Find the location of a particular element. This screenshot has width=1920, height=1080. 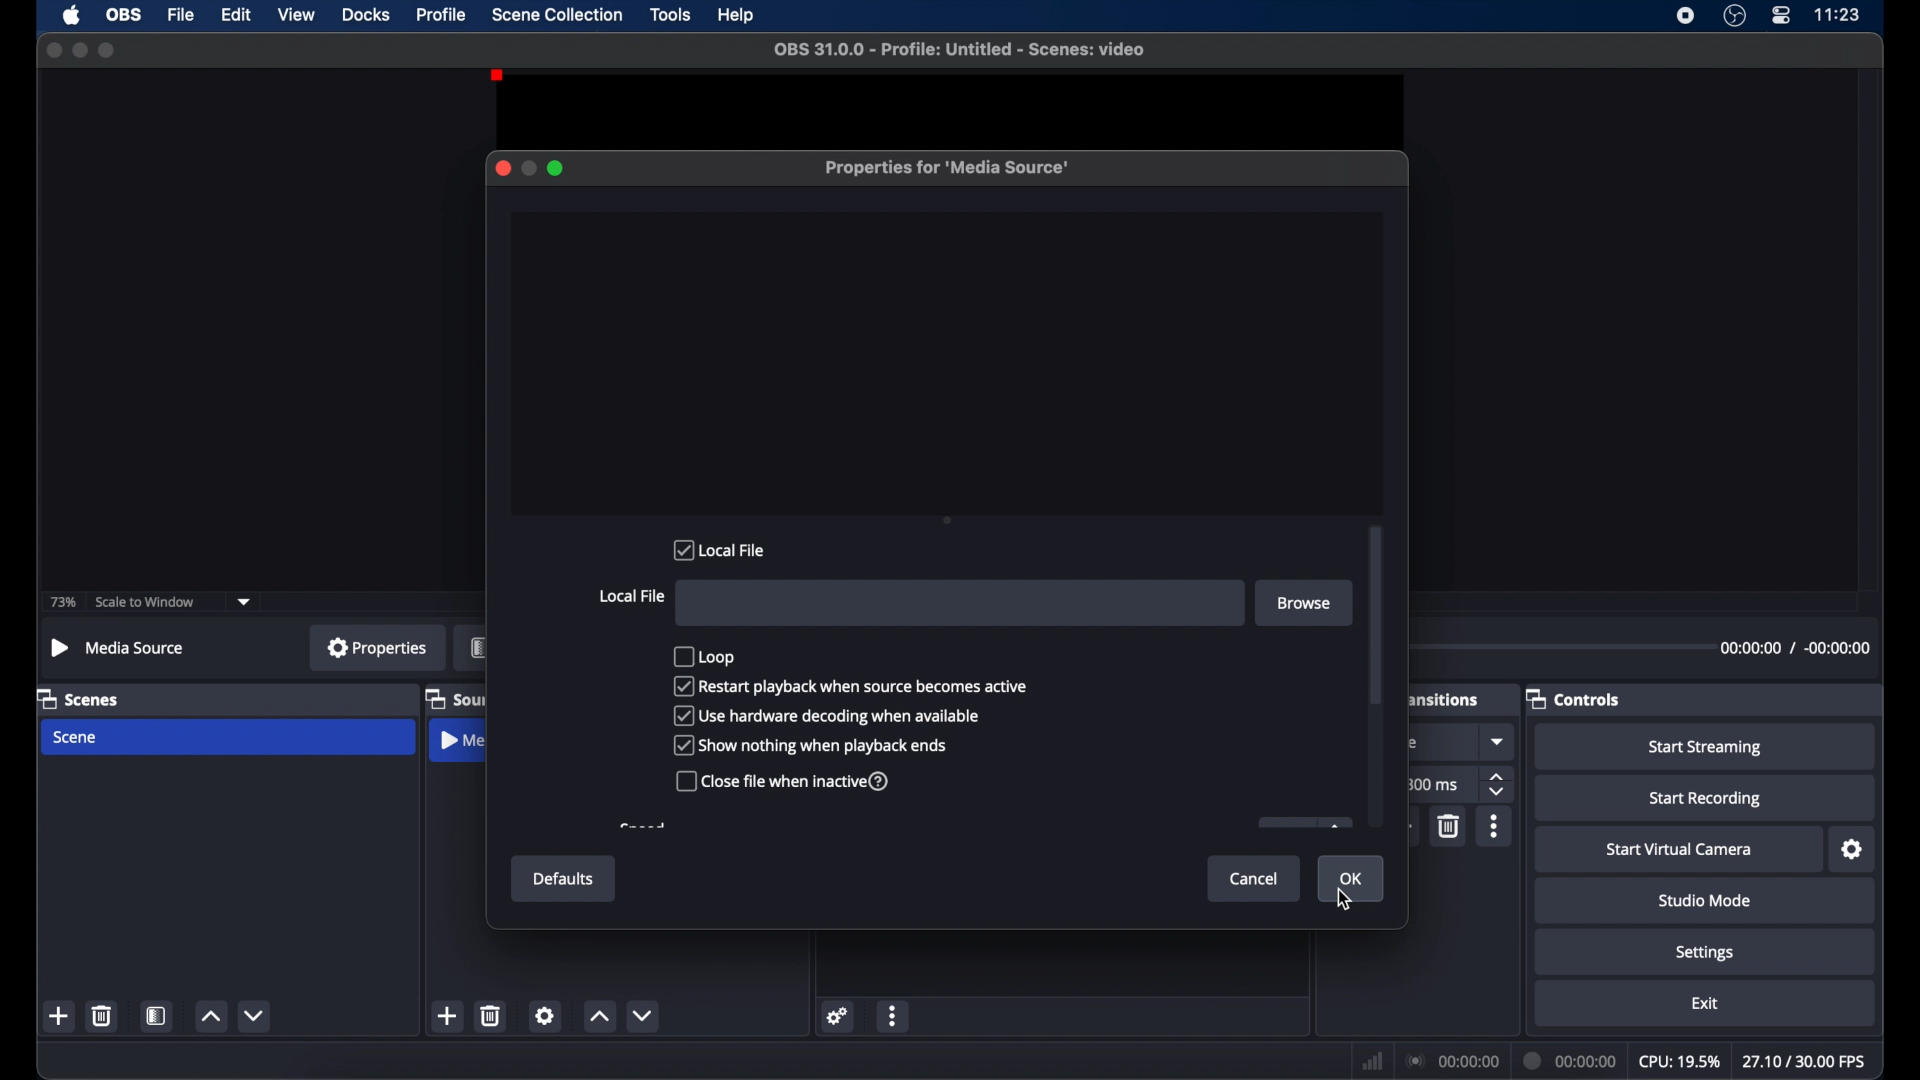

use hardware decoding when available is located at coordinates (828, 715).